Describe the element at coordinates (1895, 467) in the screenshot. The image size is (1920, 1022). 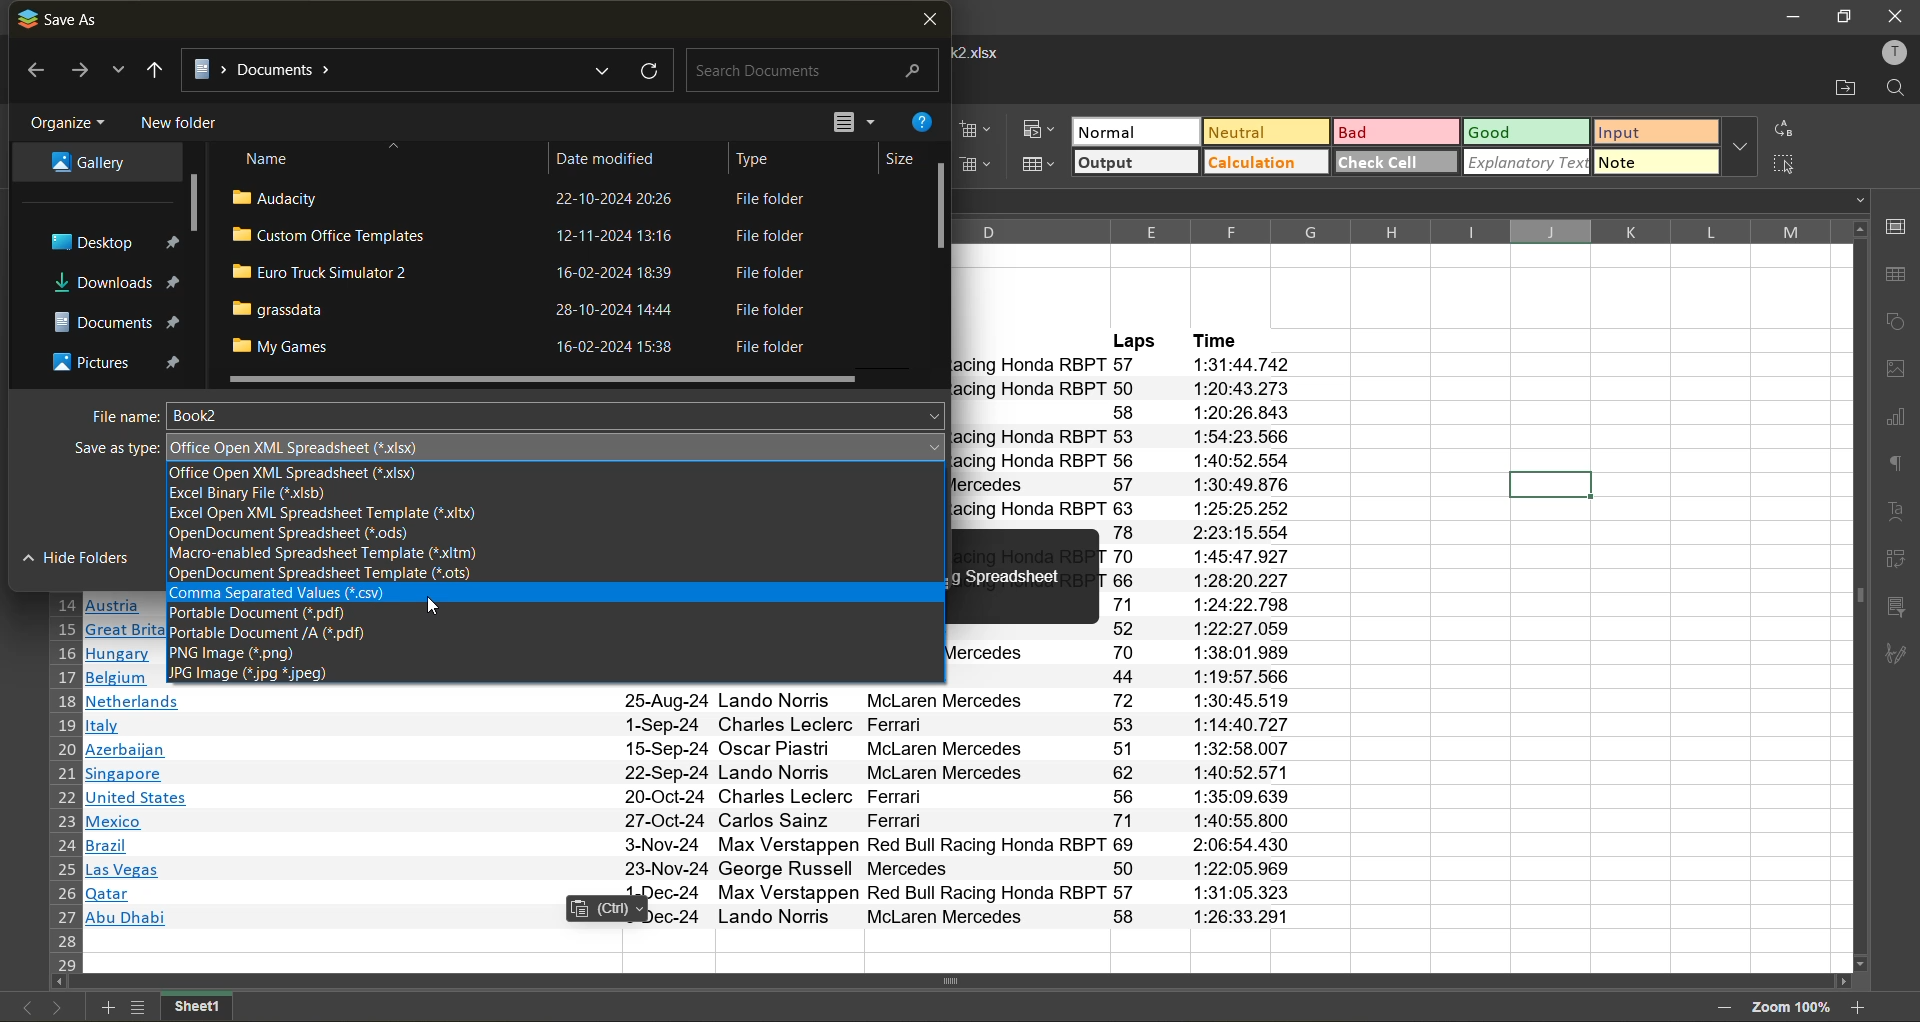
I see `paragraph` at that location.